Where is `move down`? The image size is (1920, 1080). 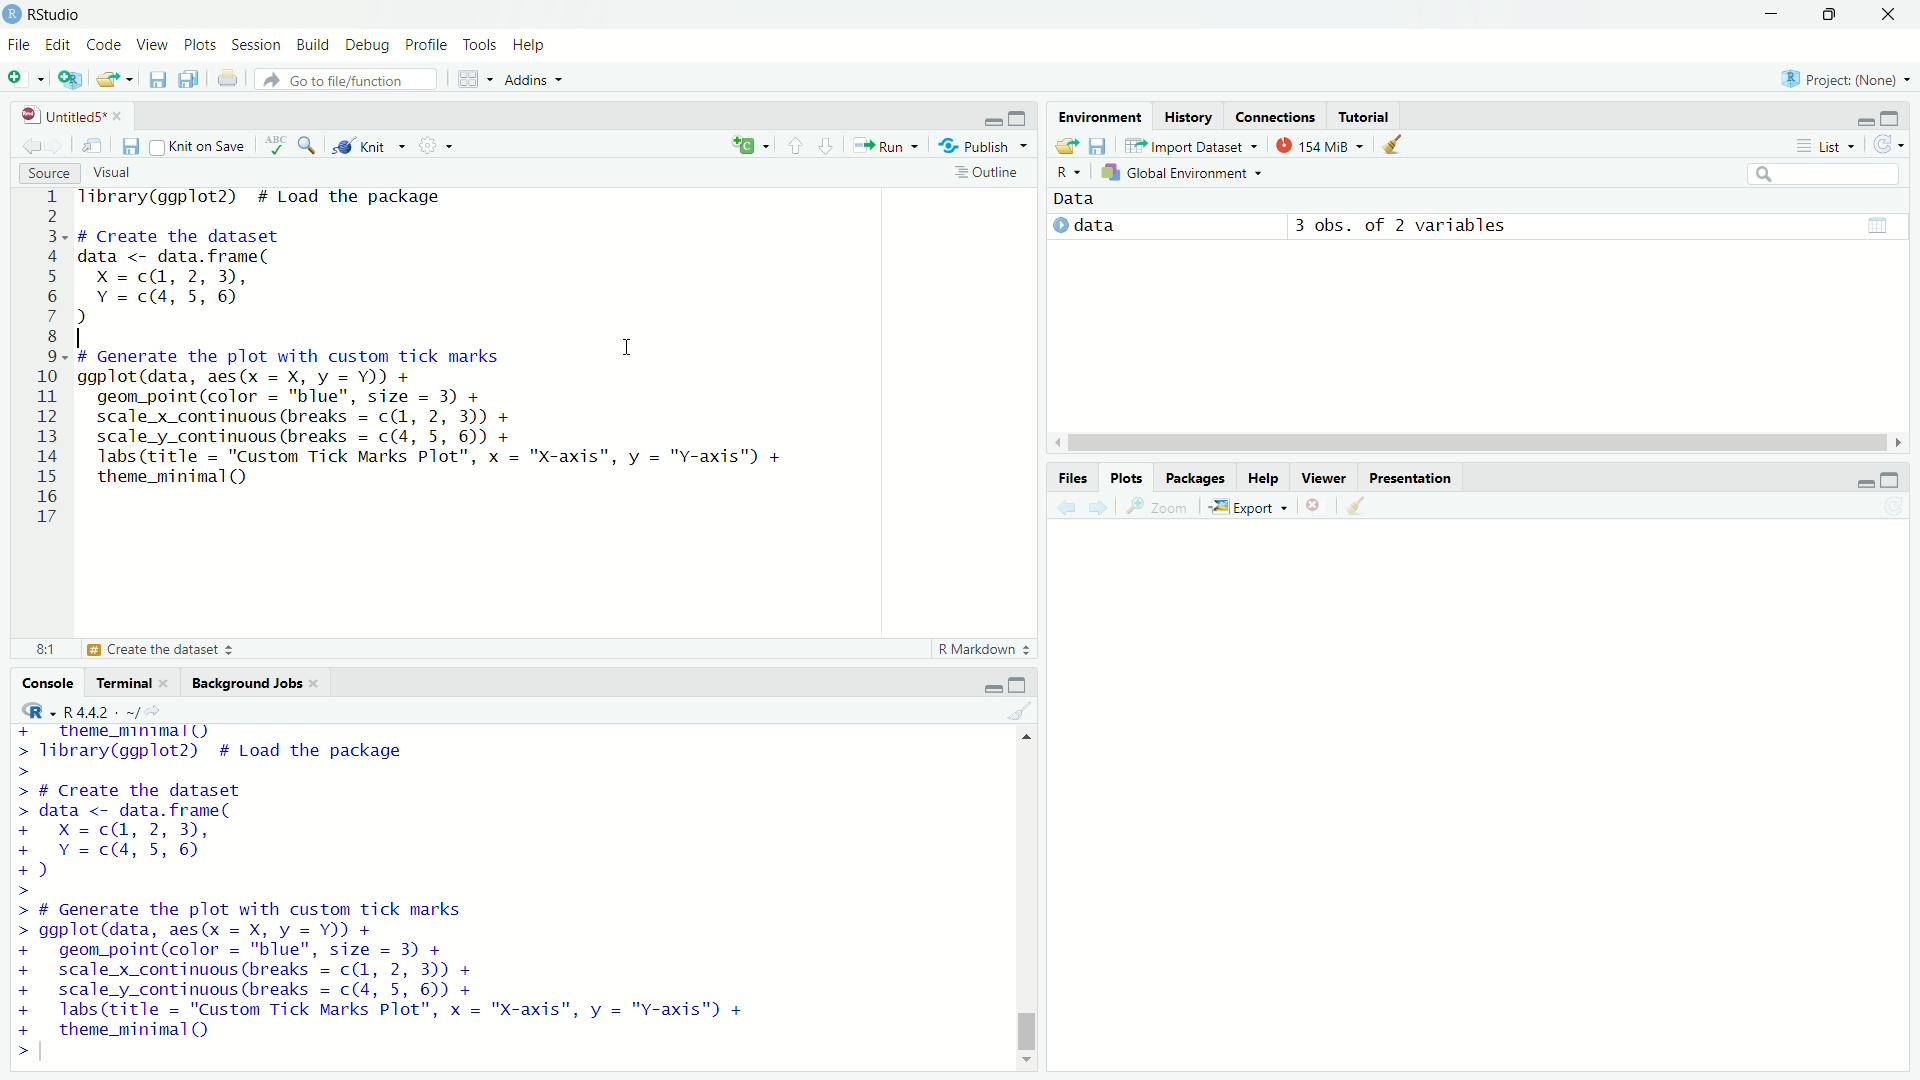 move down is located at coordinates (1028, 1062).